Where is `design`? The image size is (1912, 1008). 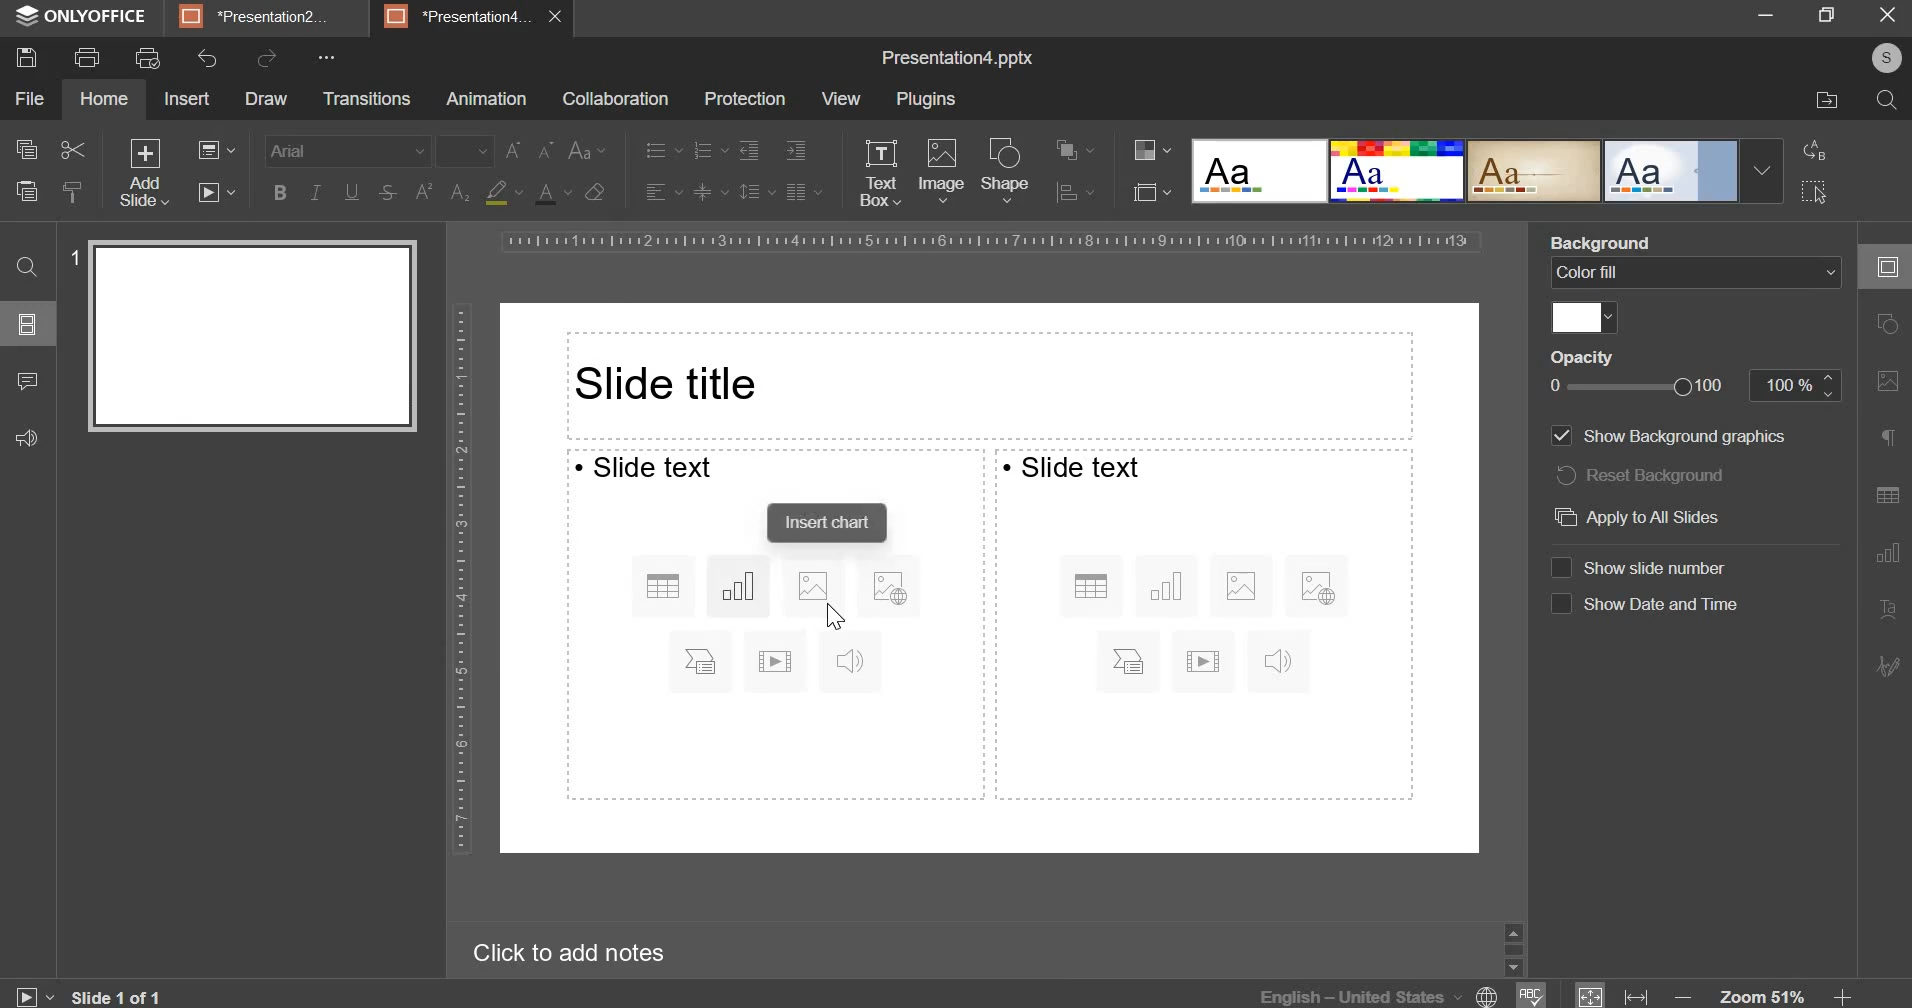 design is located at coordinates (1261, 172).